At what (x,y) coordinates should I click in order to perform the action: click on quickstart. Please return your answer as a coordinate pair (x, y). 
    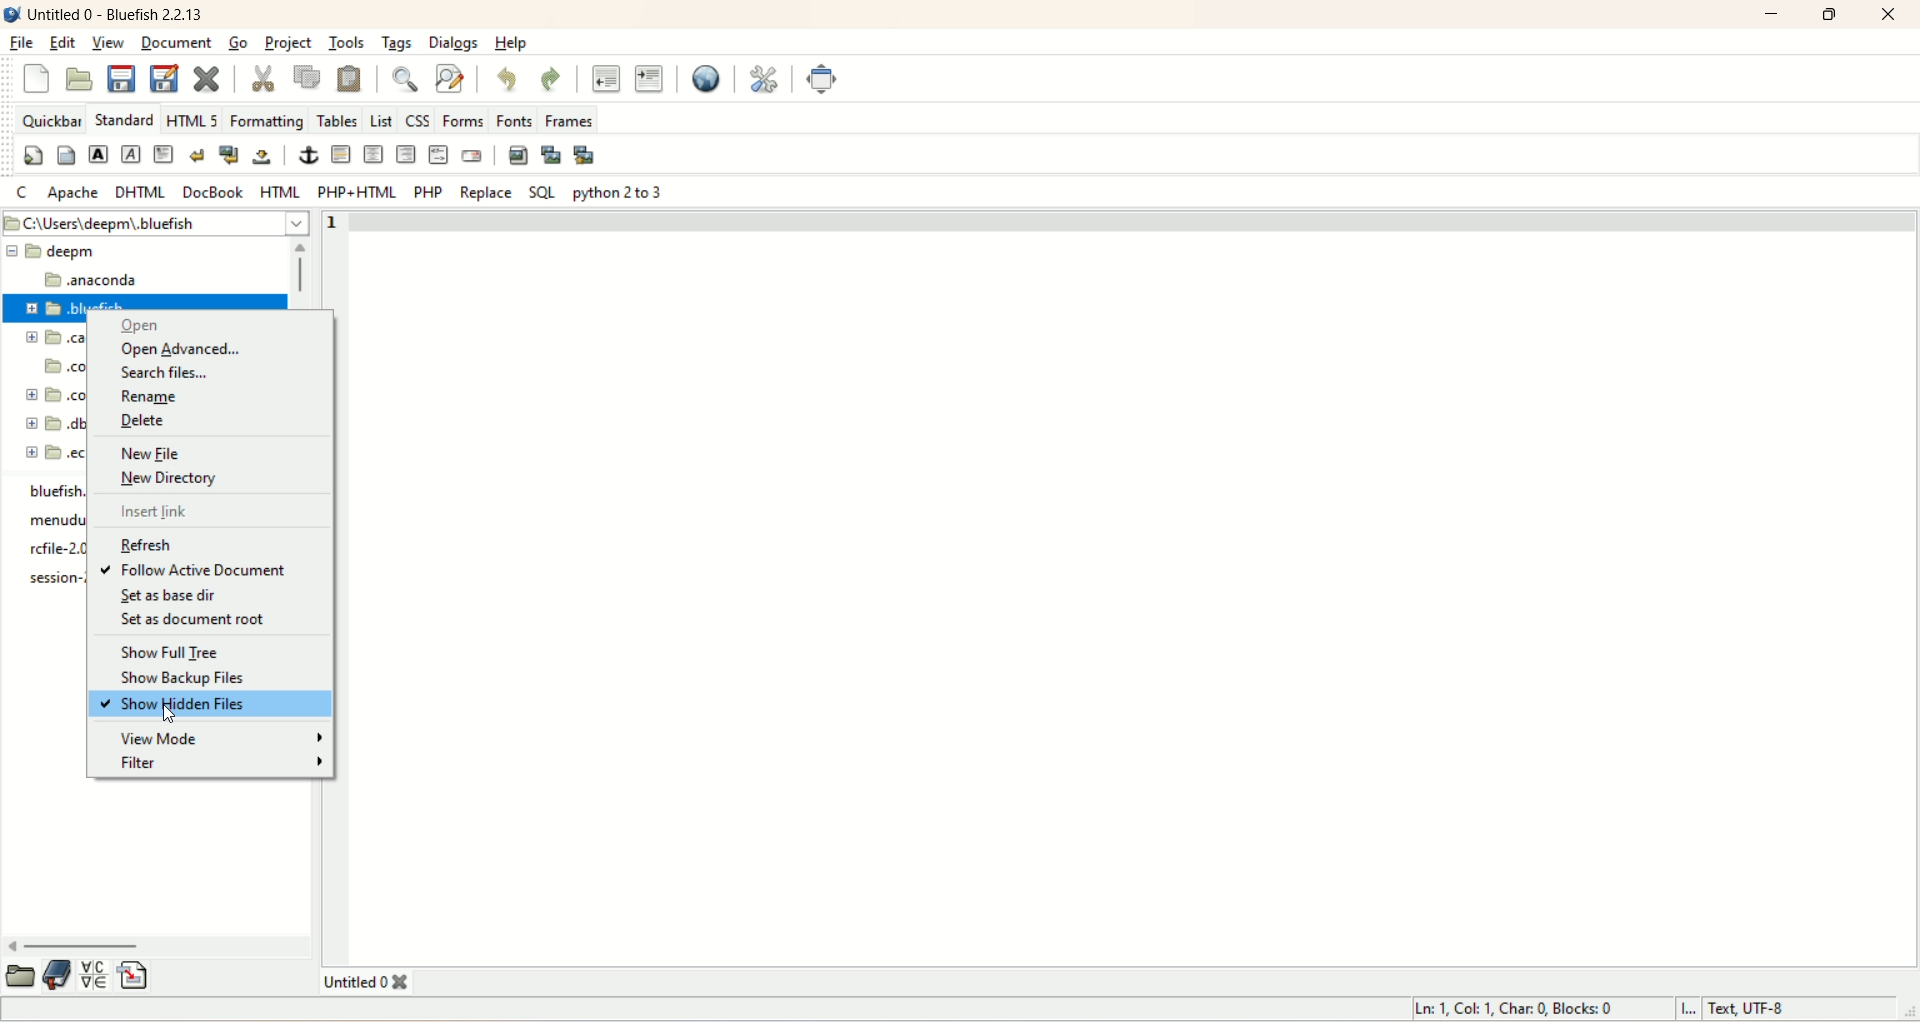
    Looking at the image, I should click on (32, 154).